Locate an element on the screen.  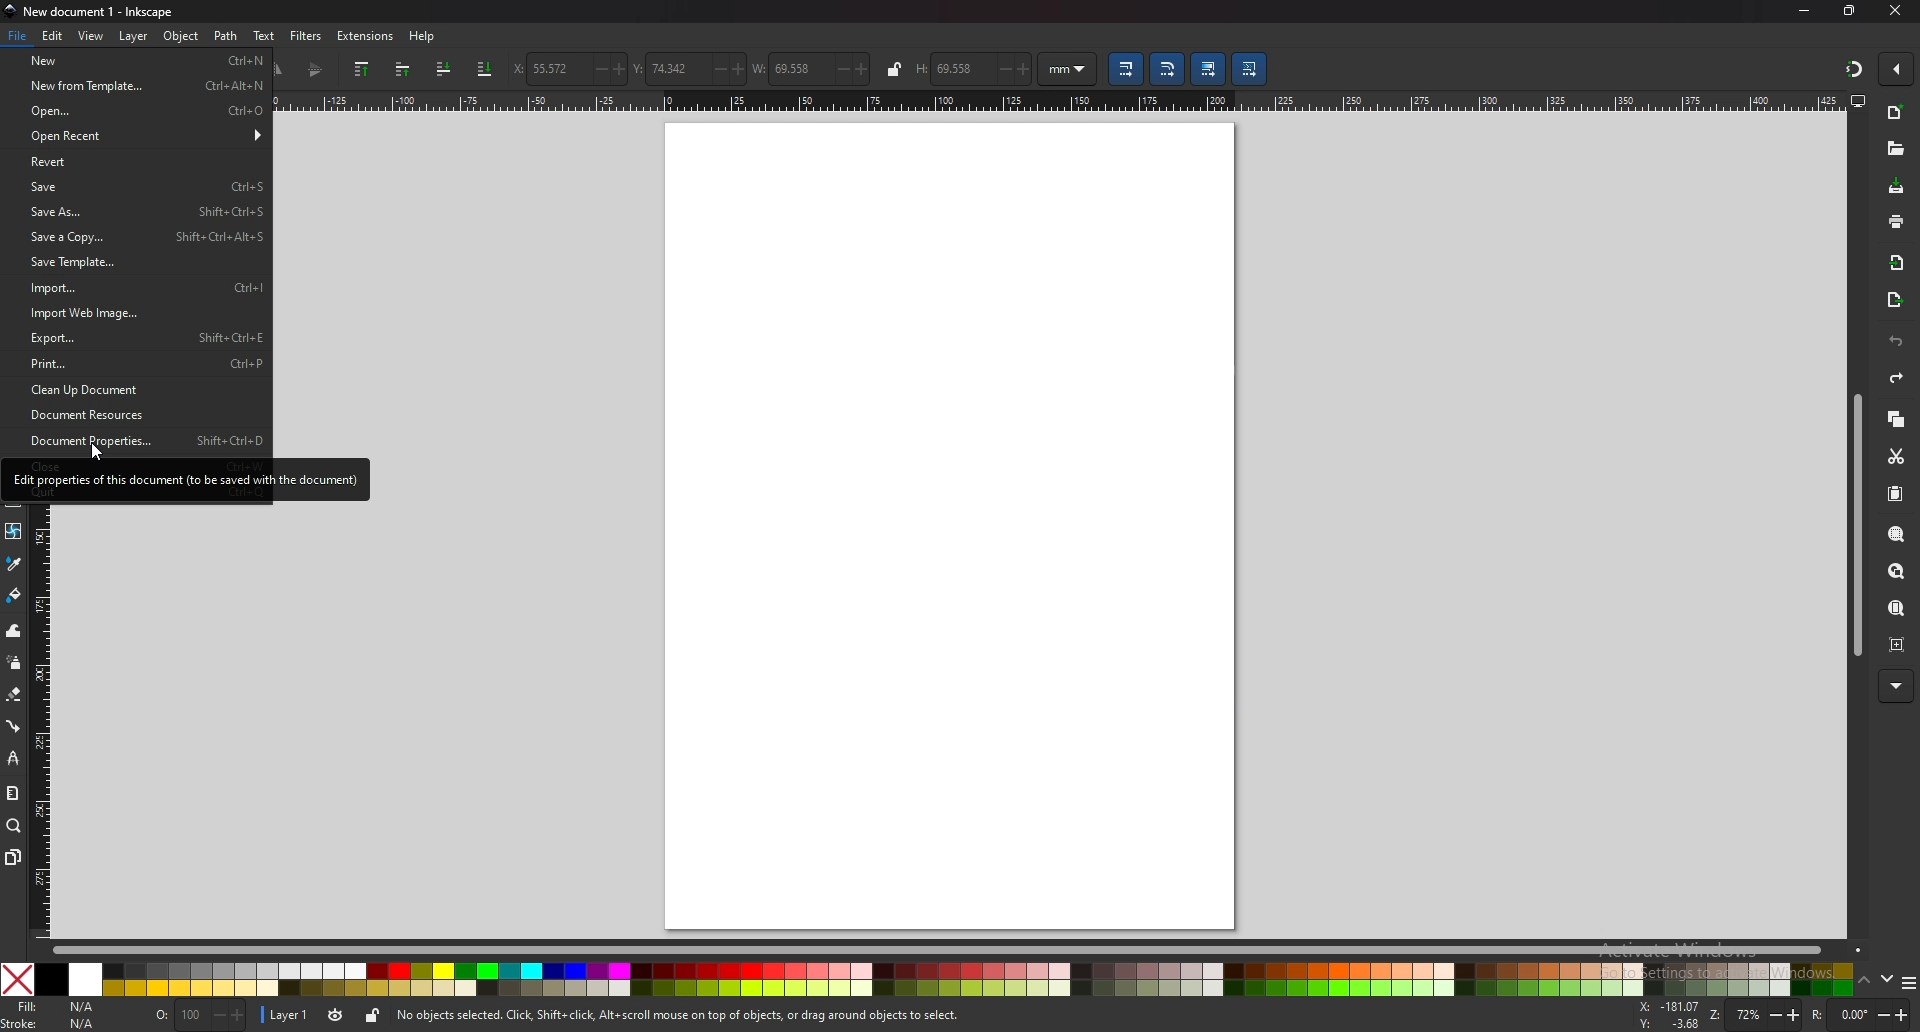
cursor coordinates x-axis is located at coordinates (1668, 1008).